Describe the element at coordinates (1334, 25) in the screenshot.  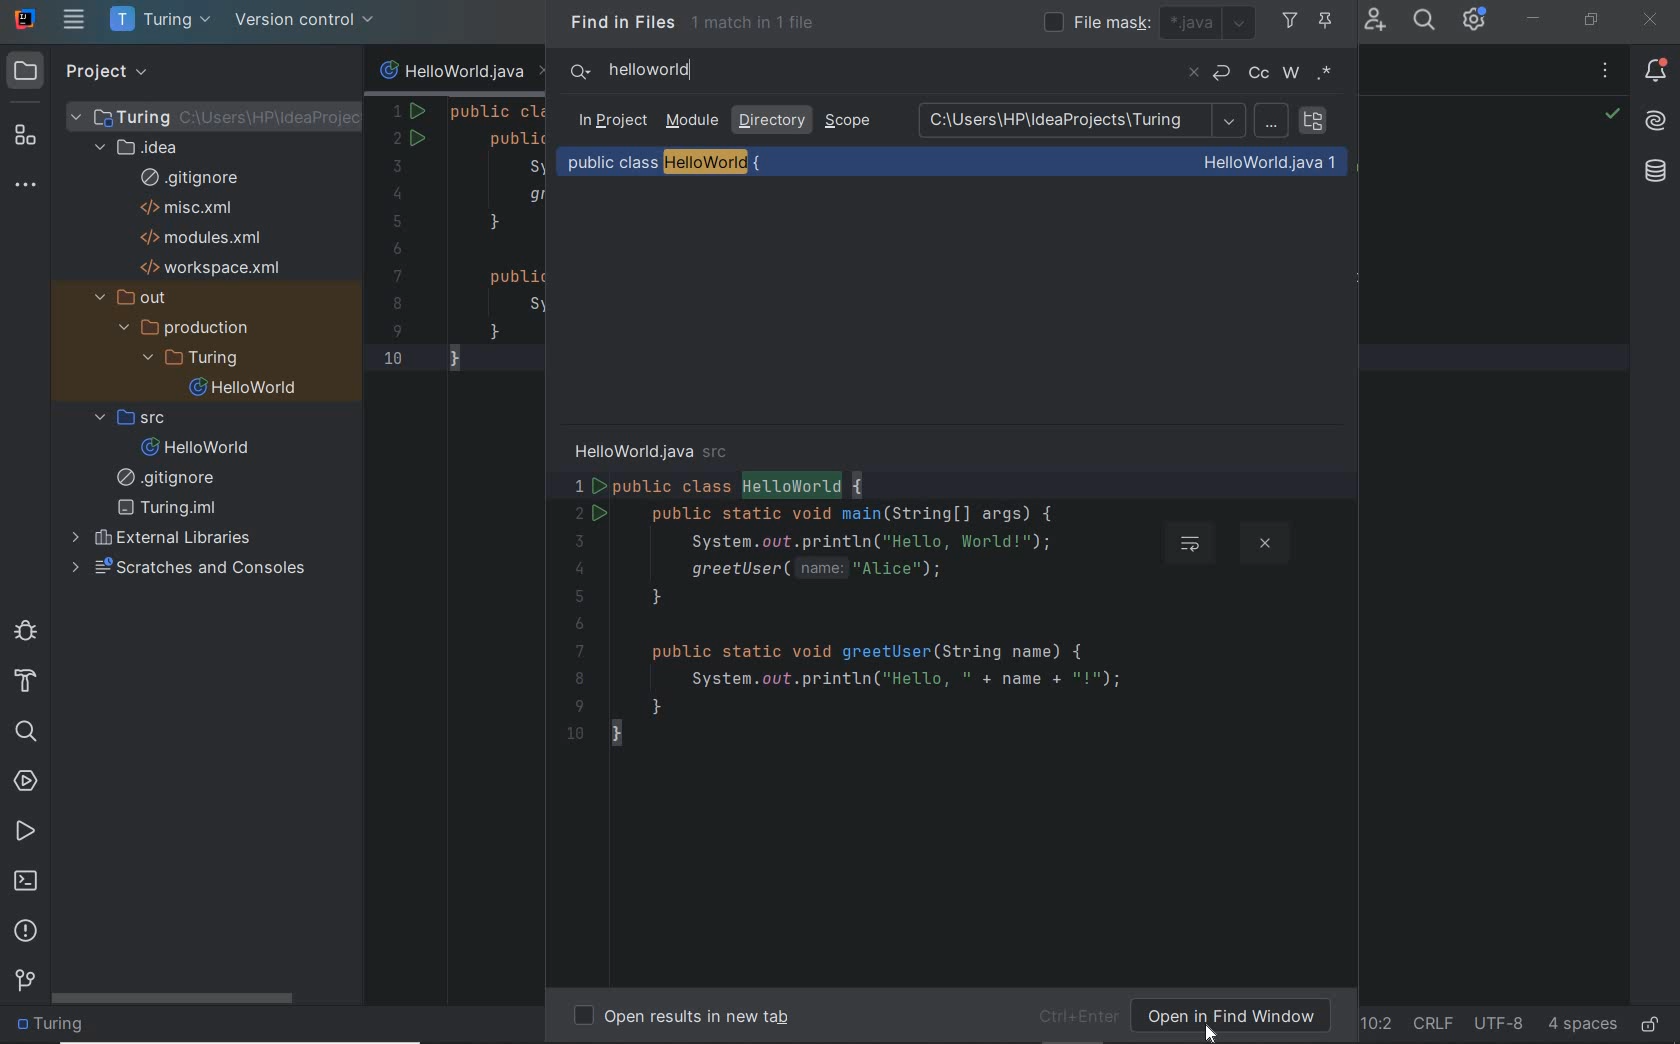
I see `pin` at that location.